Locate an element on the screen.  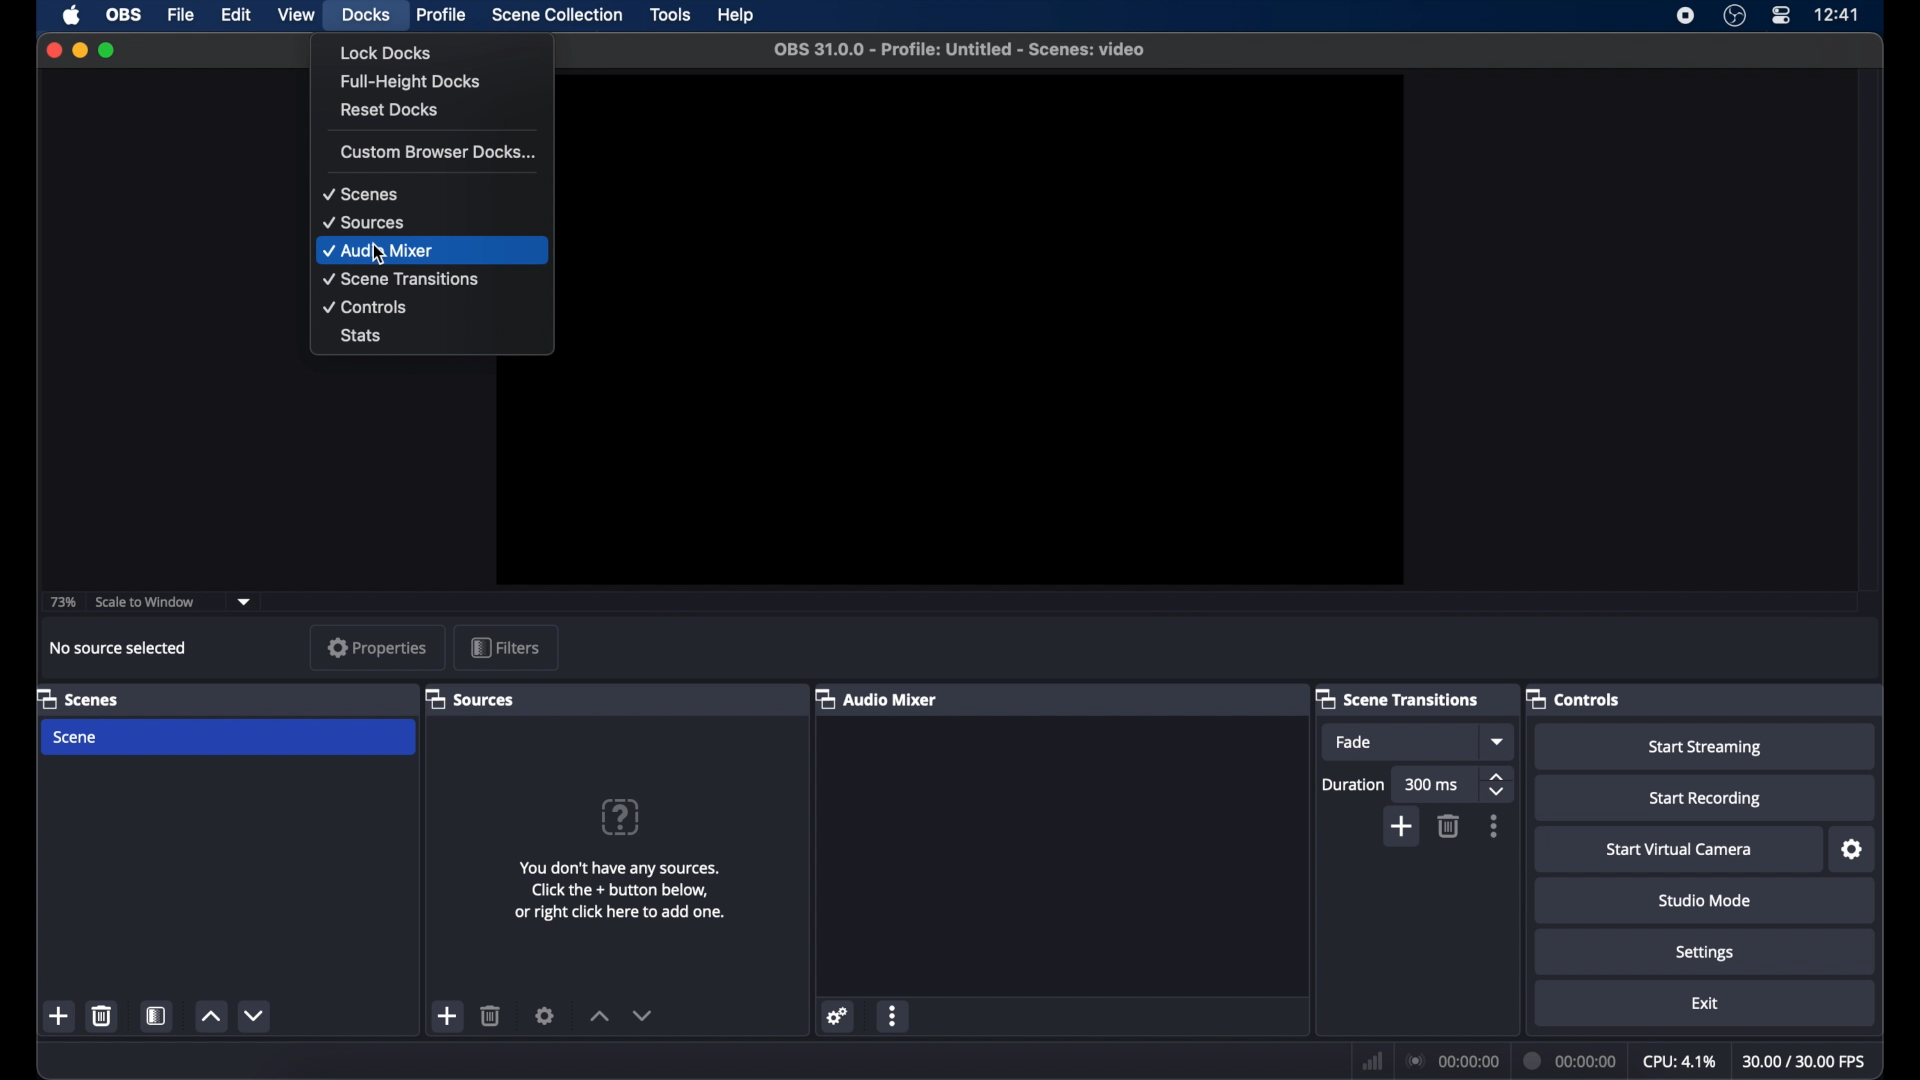
help is located at coordinates (734, 15).